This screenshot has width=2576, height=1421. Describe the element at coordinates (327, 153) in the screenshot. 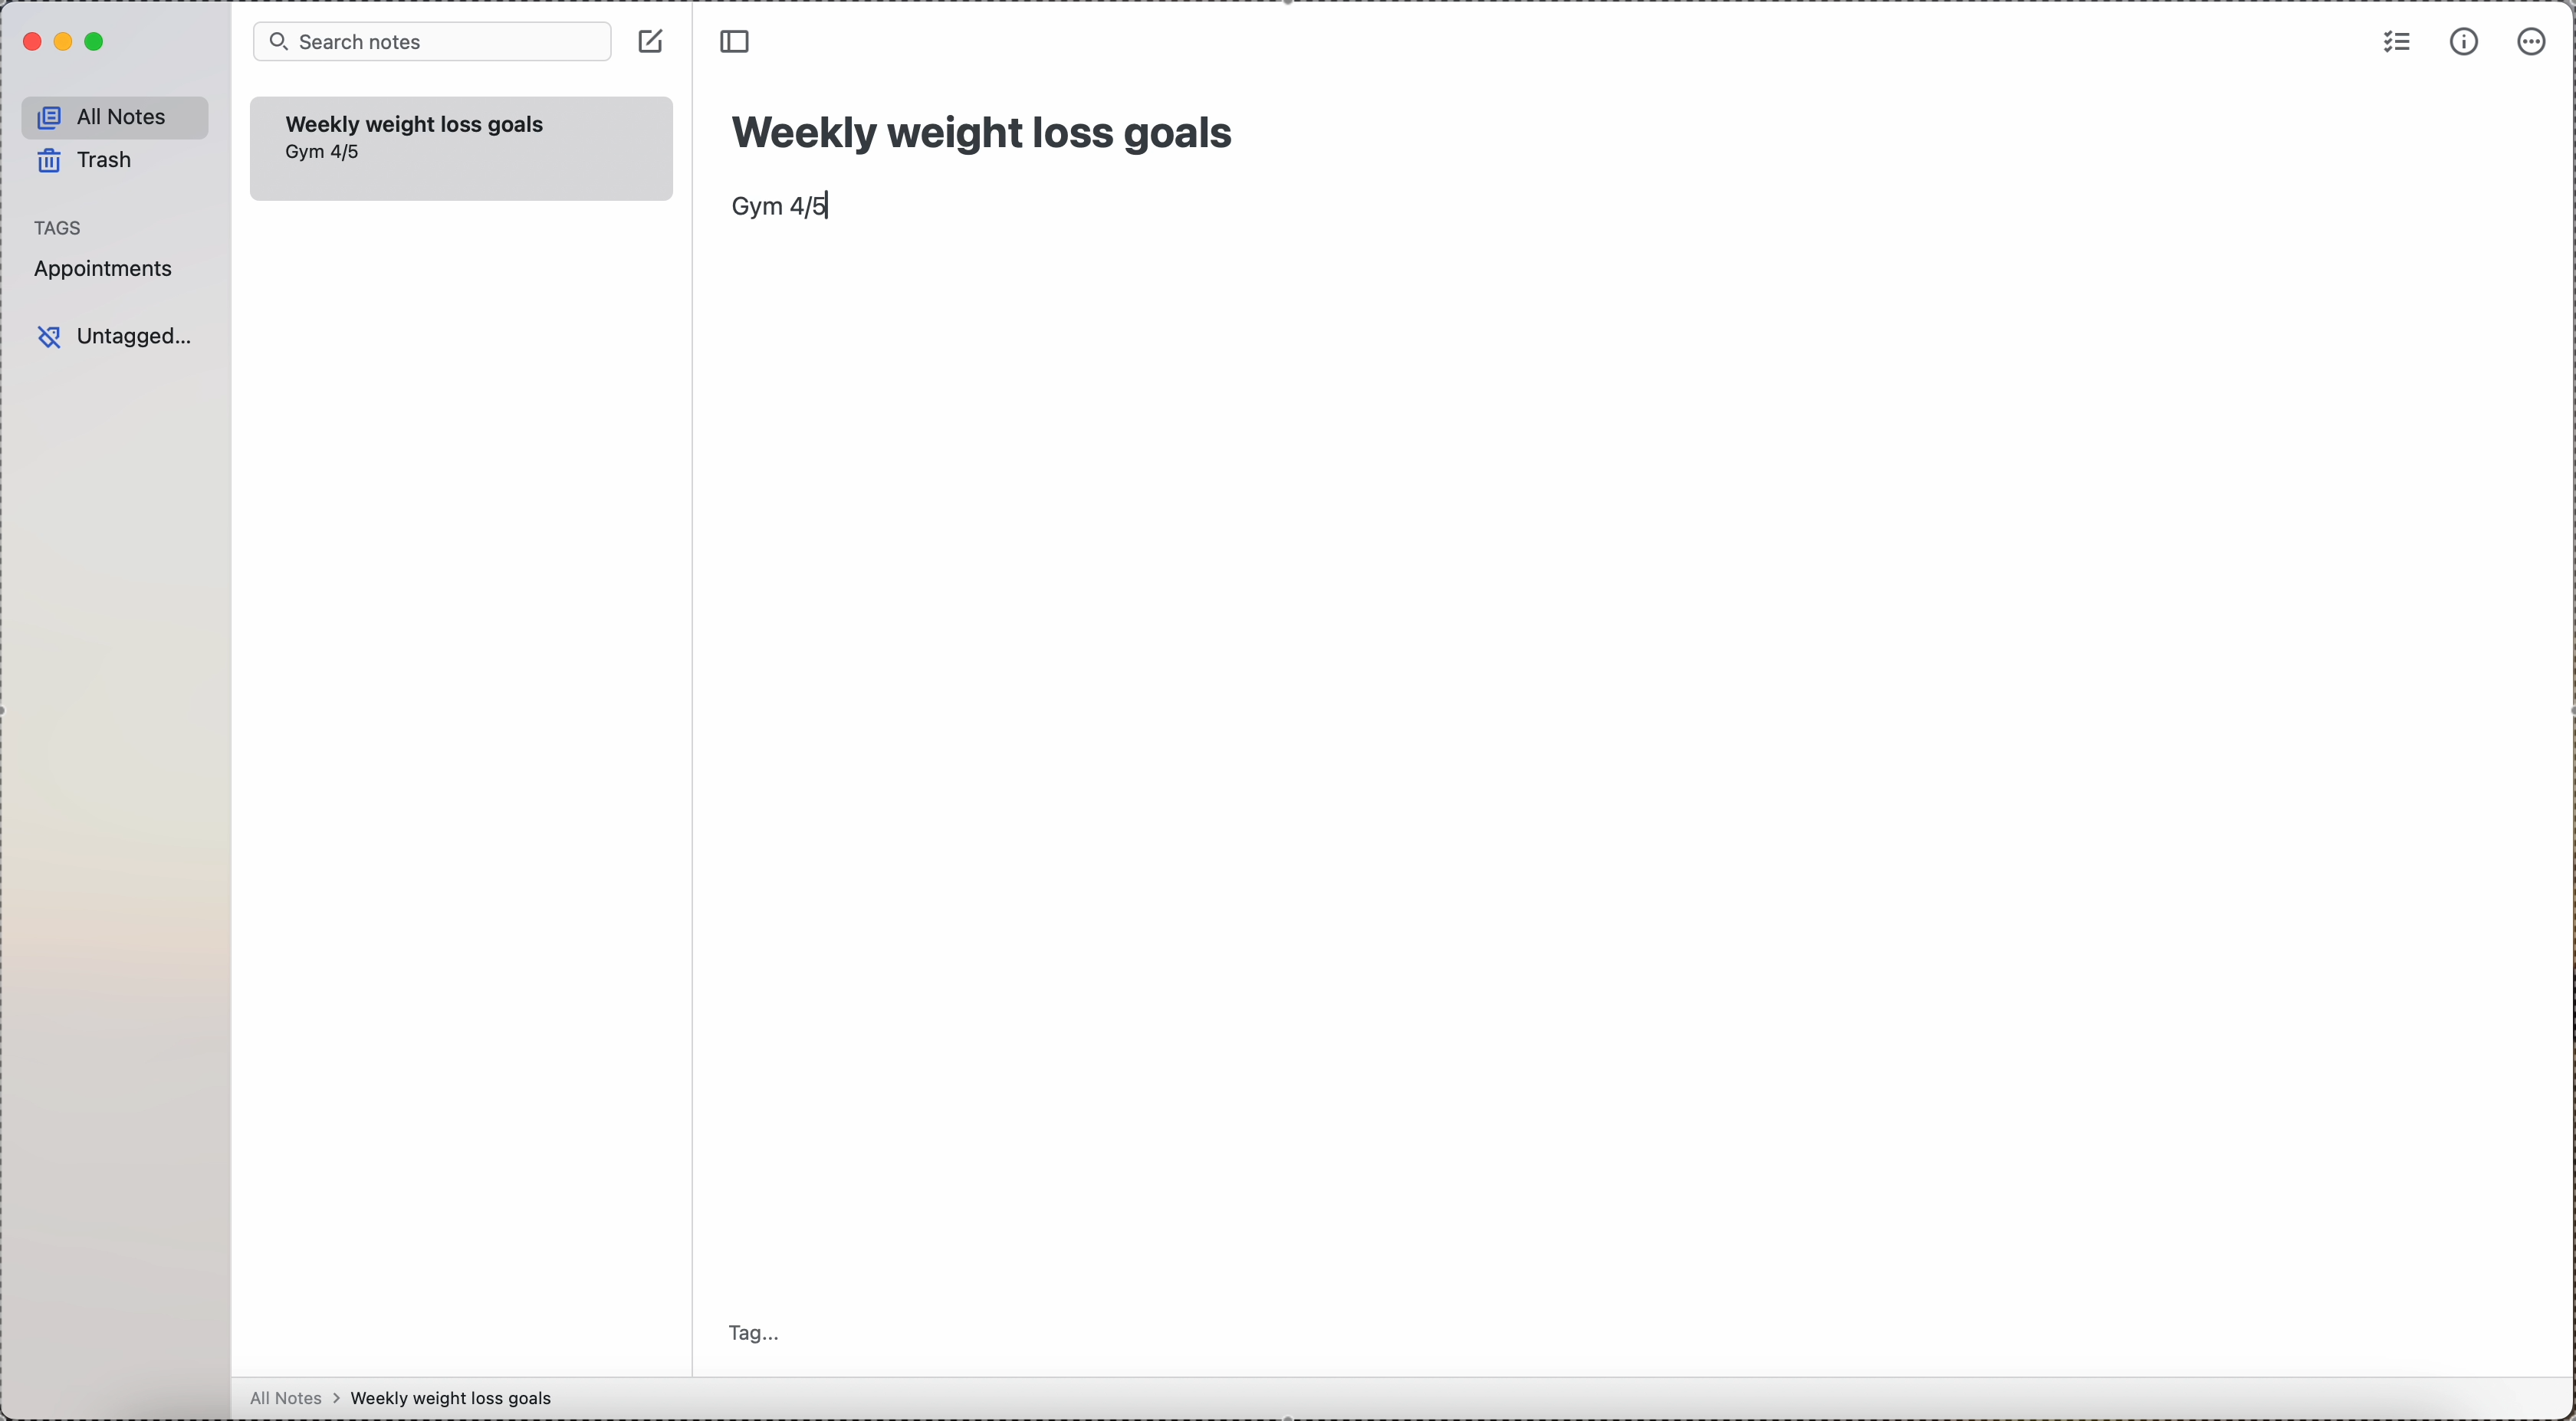

I see `Gym 4/5` at that location.